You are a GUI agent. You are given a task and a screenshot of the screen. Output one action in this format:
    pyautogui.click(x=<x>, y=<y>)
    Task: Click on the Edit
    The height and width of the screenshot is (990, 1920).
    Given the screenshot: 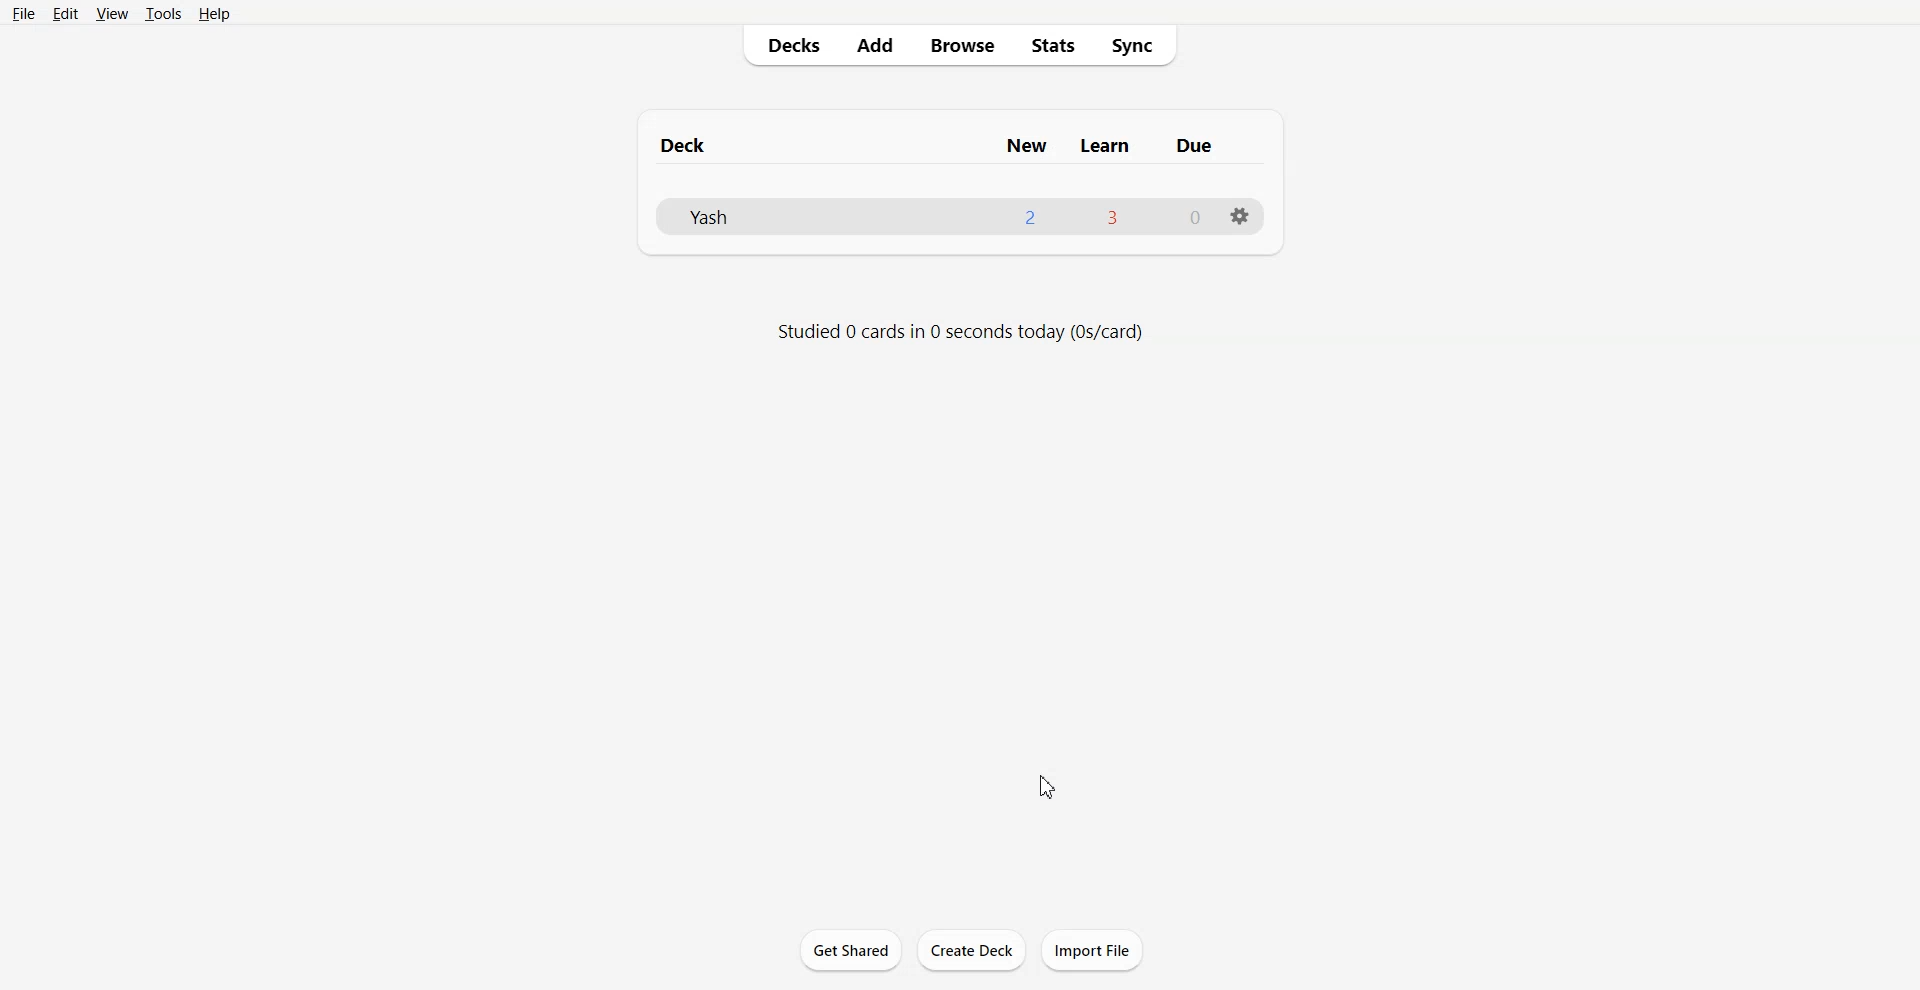 What is the action you would take?
    pyautogui.click(x=64, y=13)
    